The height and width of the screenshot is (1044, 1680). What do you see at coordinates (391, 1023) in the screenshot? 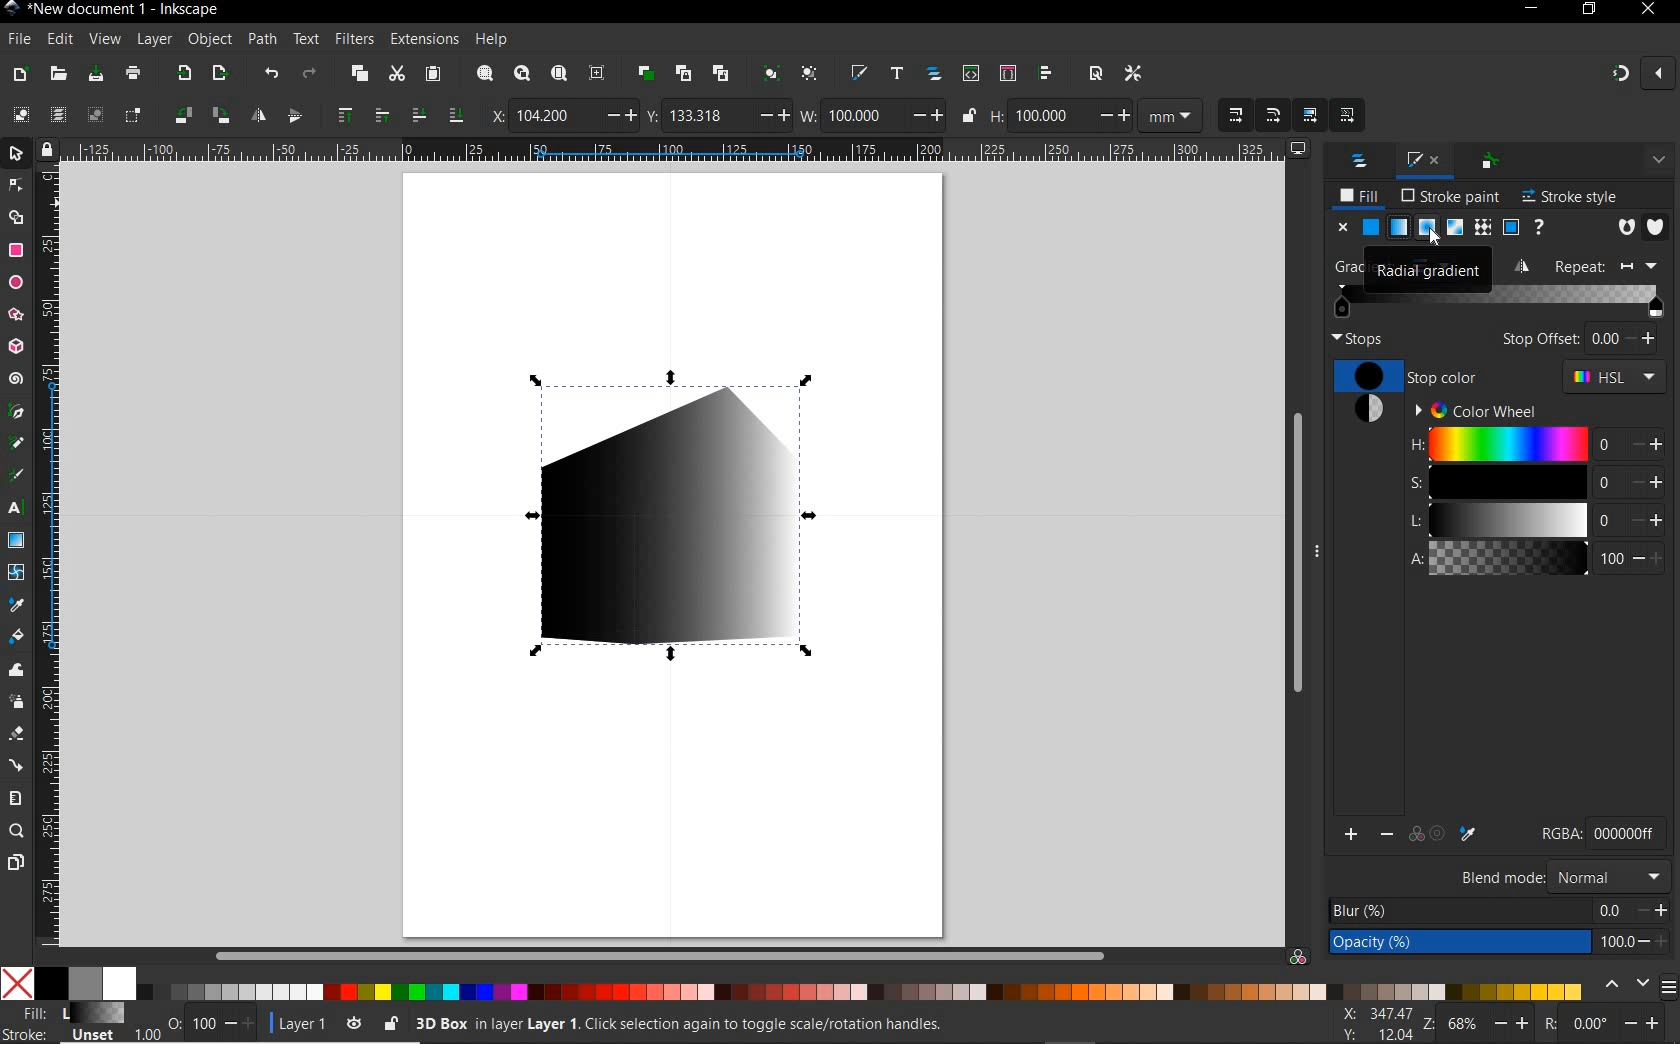
I see `LOCK/UNLOCK` at bounding box center [391, 1023].